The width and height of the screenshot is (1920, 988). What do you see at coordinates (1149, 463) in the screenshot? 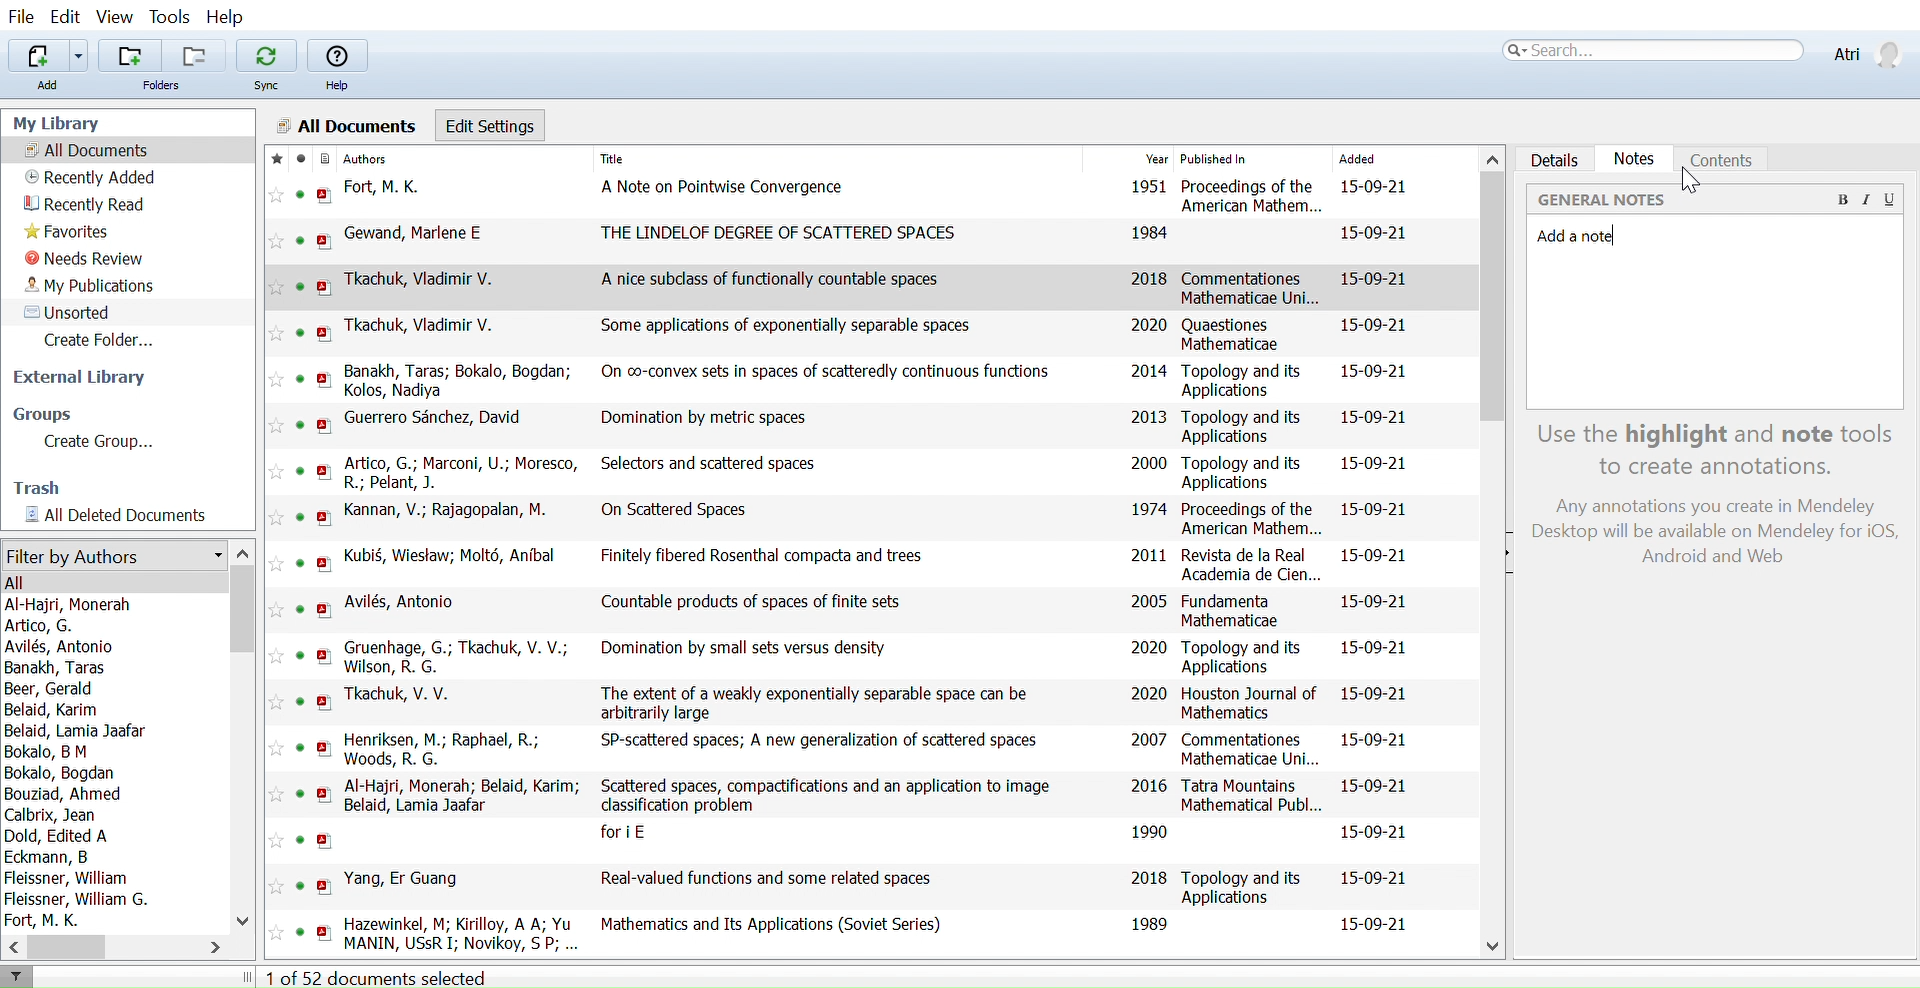
I see `2000` at bounding box center [1149, 463].